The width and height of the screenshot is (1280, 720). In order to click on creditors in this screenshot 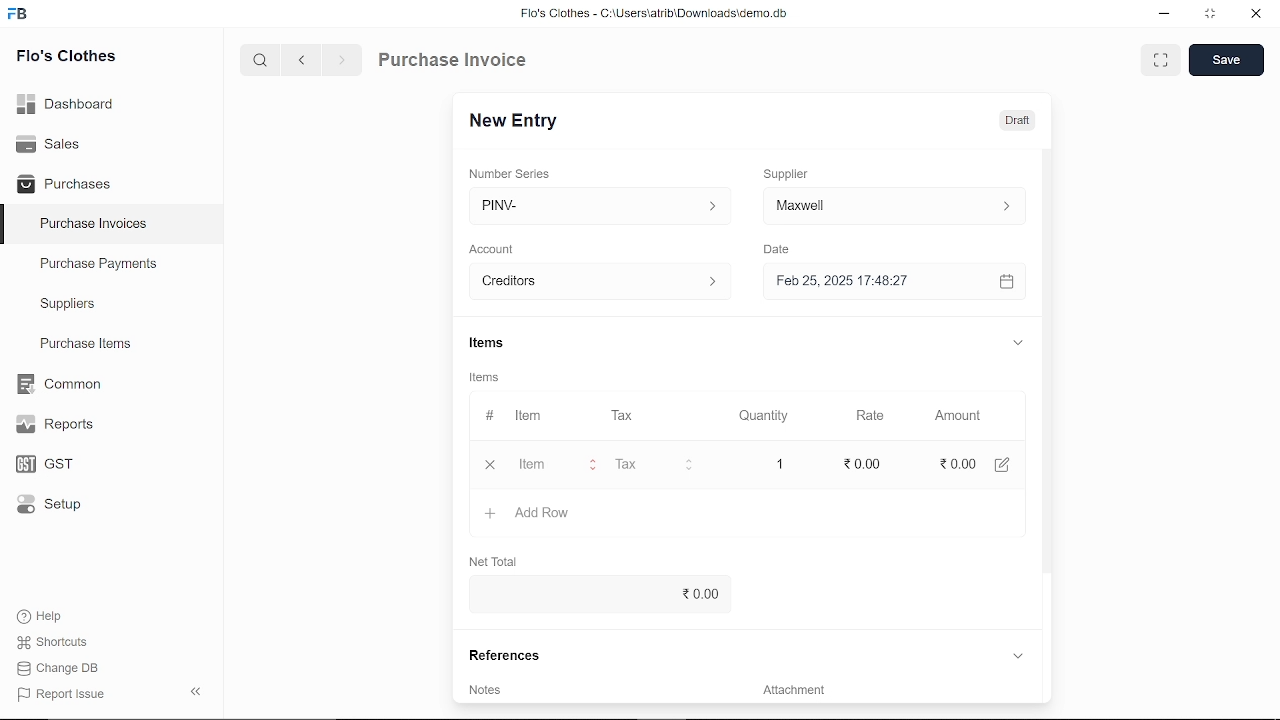, I will do `click(596, 280)`.